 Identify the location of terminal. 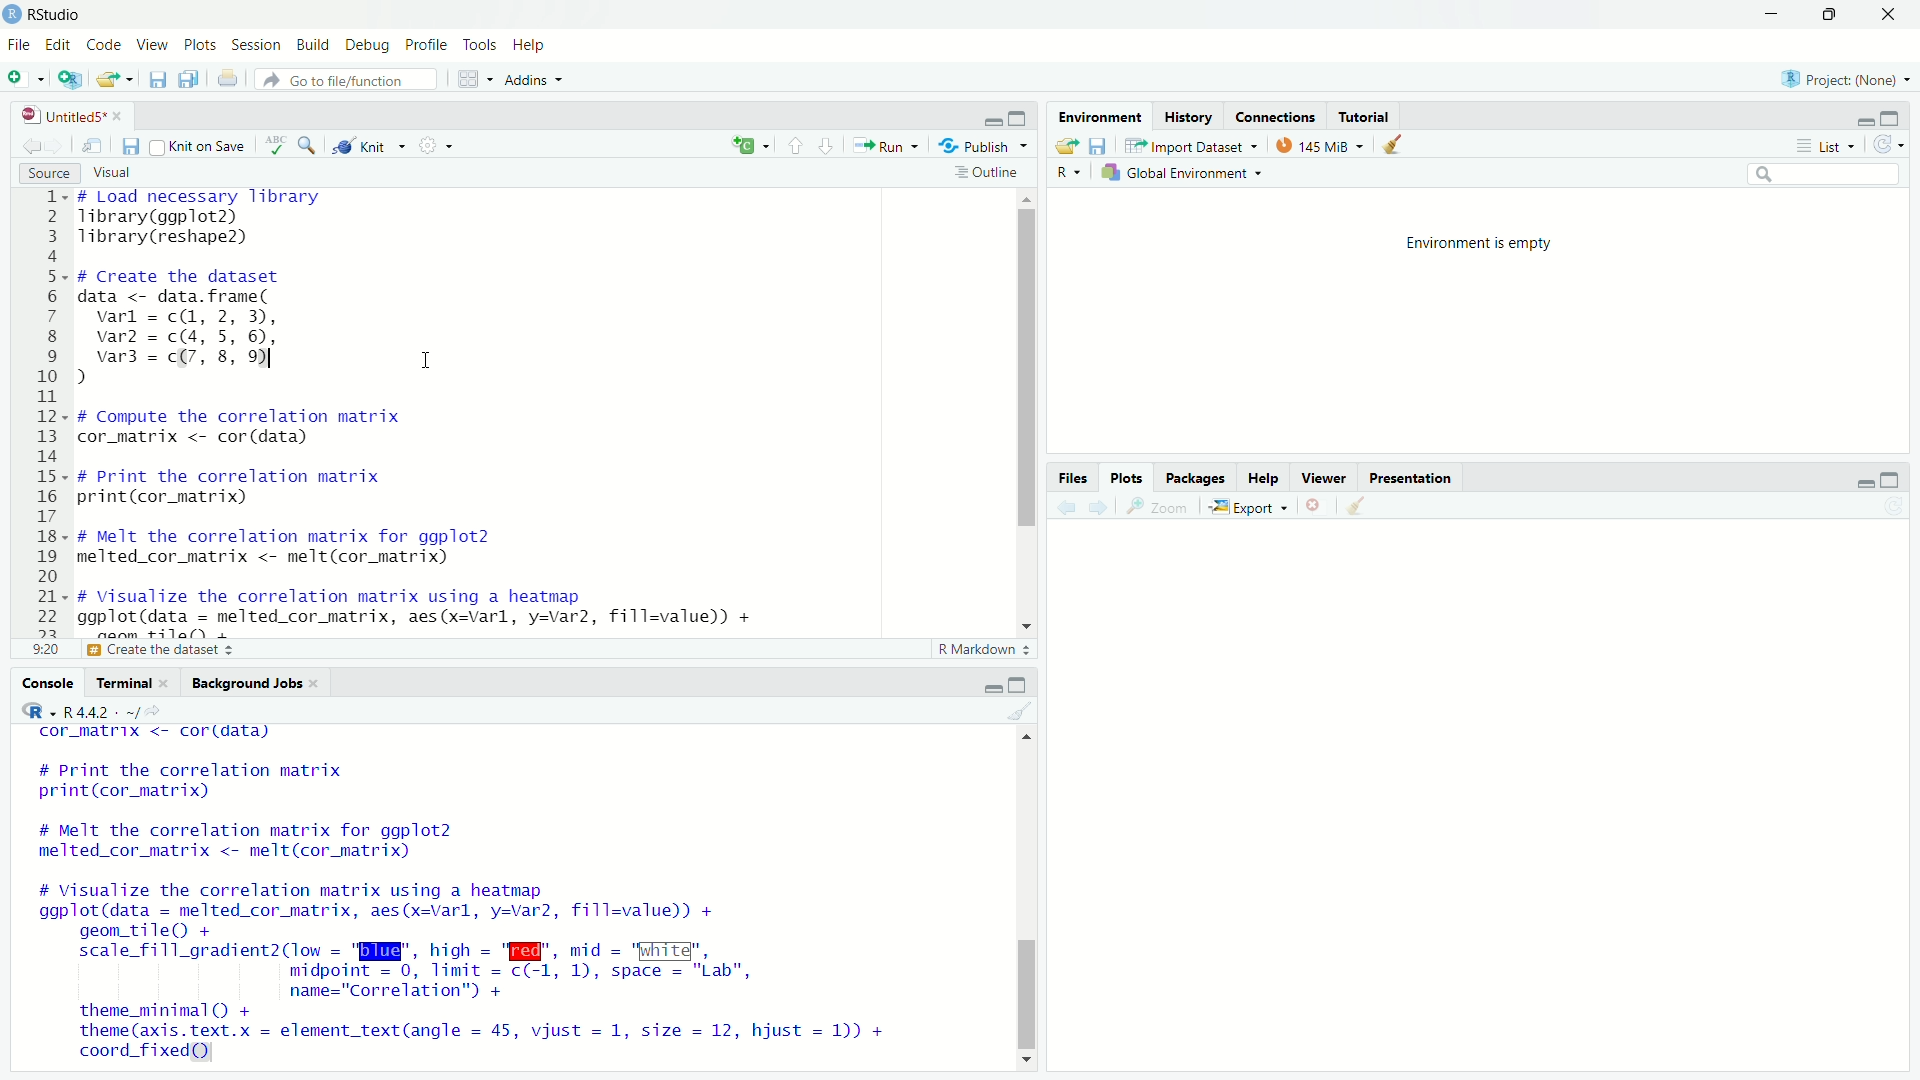
(135, 683).